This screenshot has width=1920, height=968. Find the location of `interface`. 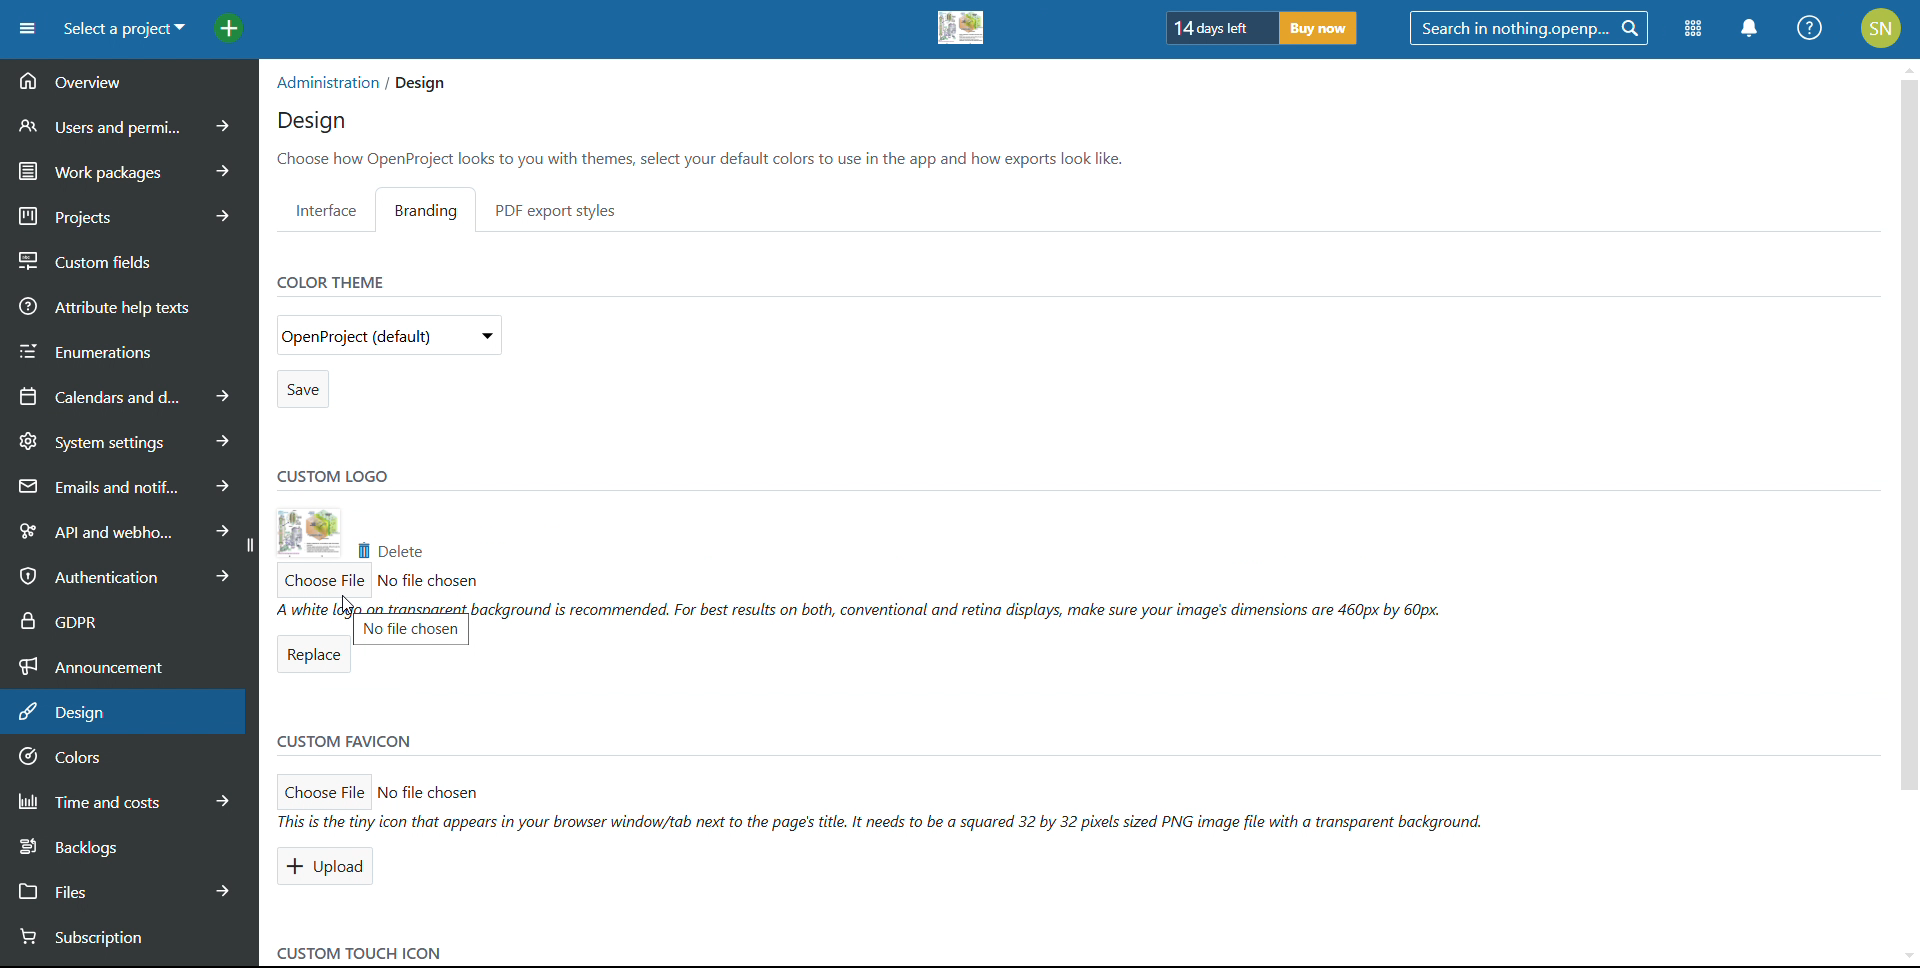

interface is located at coordinates (326, 209).